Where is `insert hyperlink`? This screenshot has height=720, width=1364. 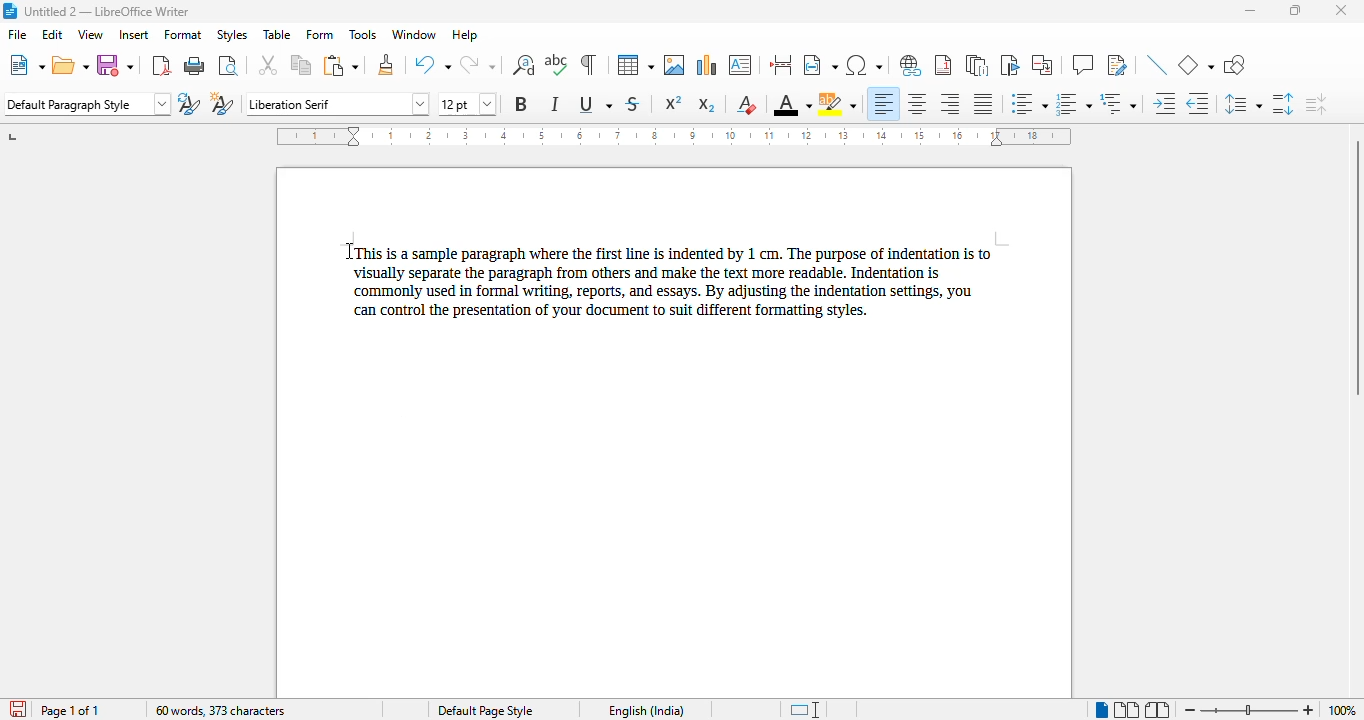 insert hyperlink is located at coordinates (911, 66).